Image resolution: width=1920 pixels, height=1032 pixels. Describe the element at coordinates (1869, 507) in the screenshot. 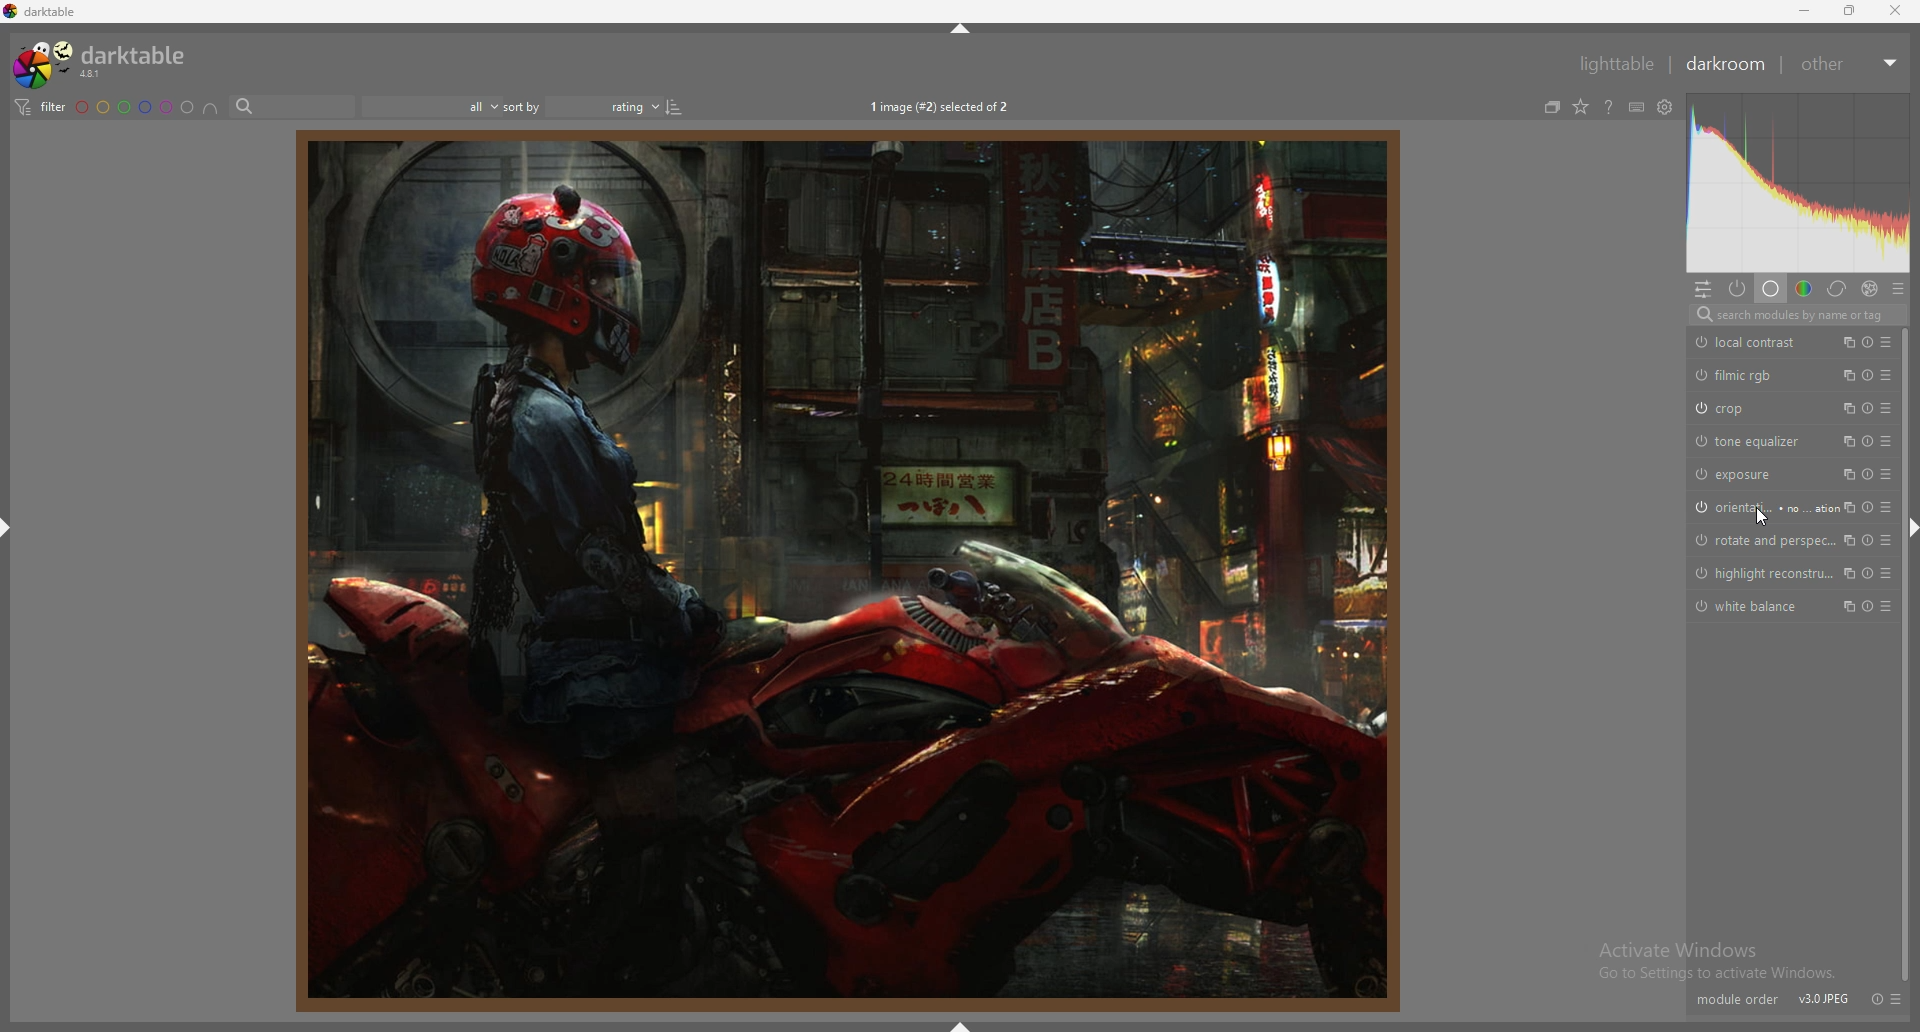

I see `reset` at that location.